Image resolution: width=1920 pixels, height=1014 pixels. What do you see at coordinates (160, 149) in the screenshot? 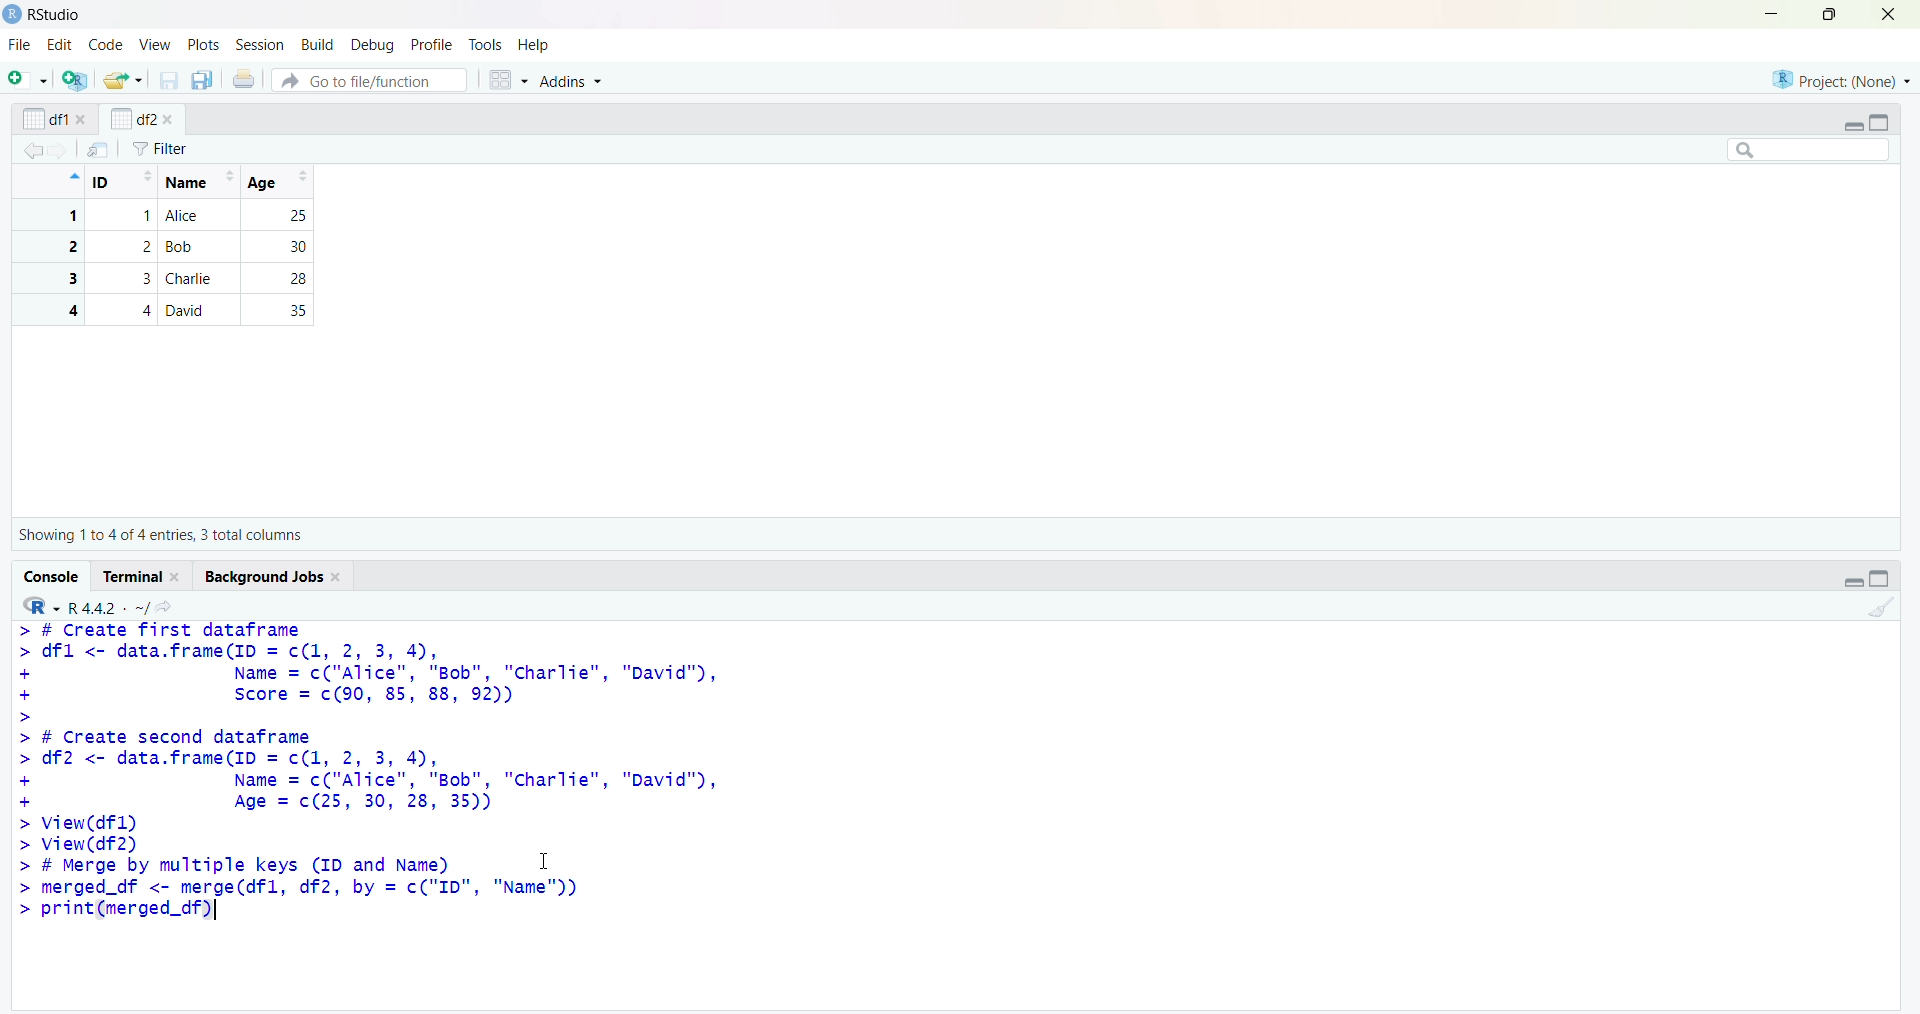
I see `Filter` at bounding box center [160, 149].